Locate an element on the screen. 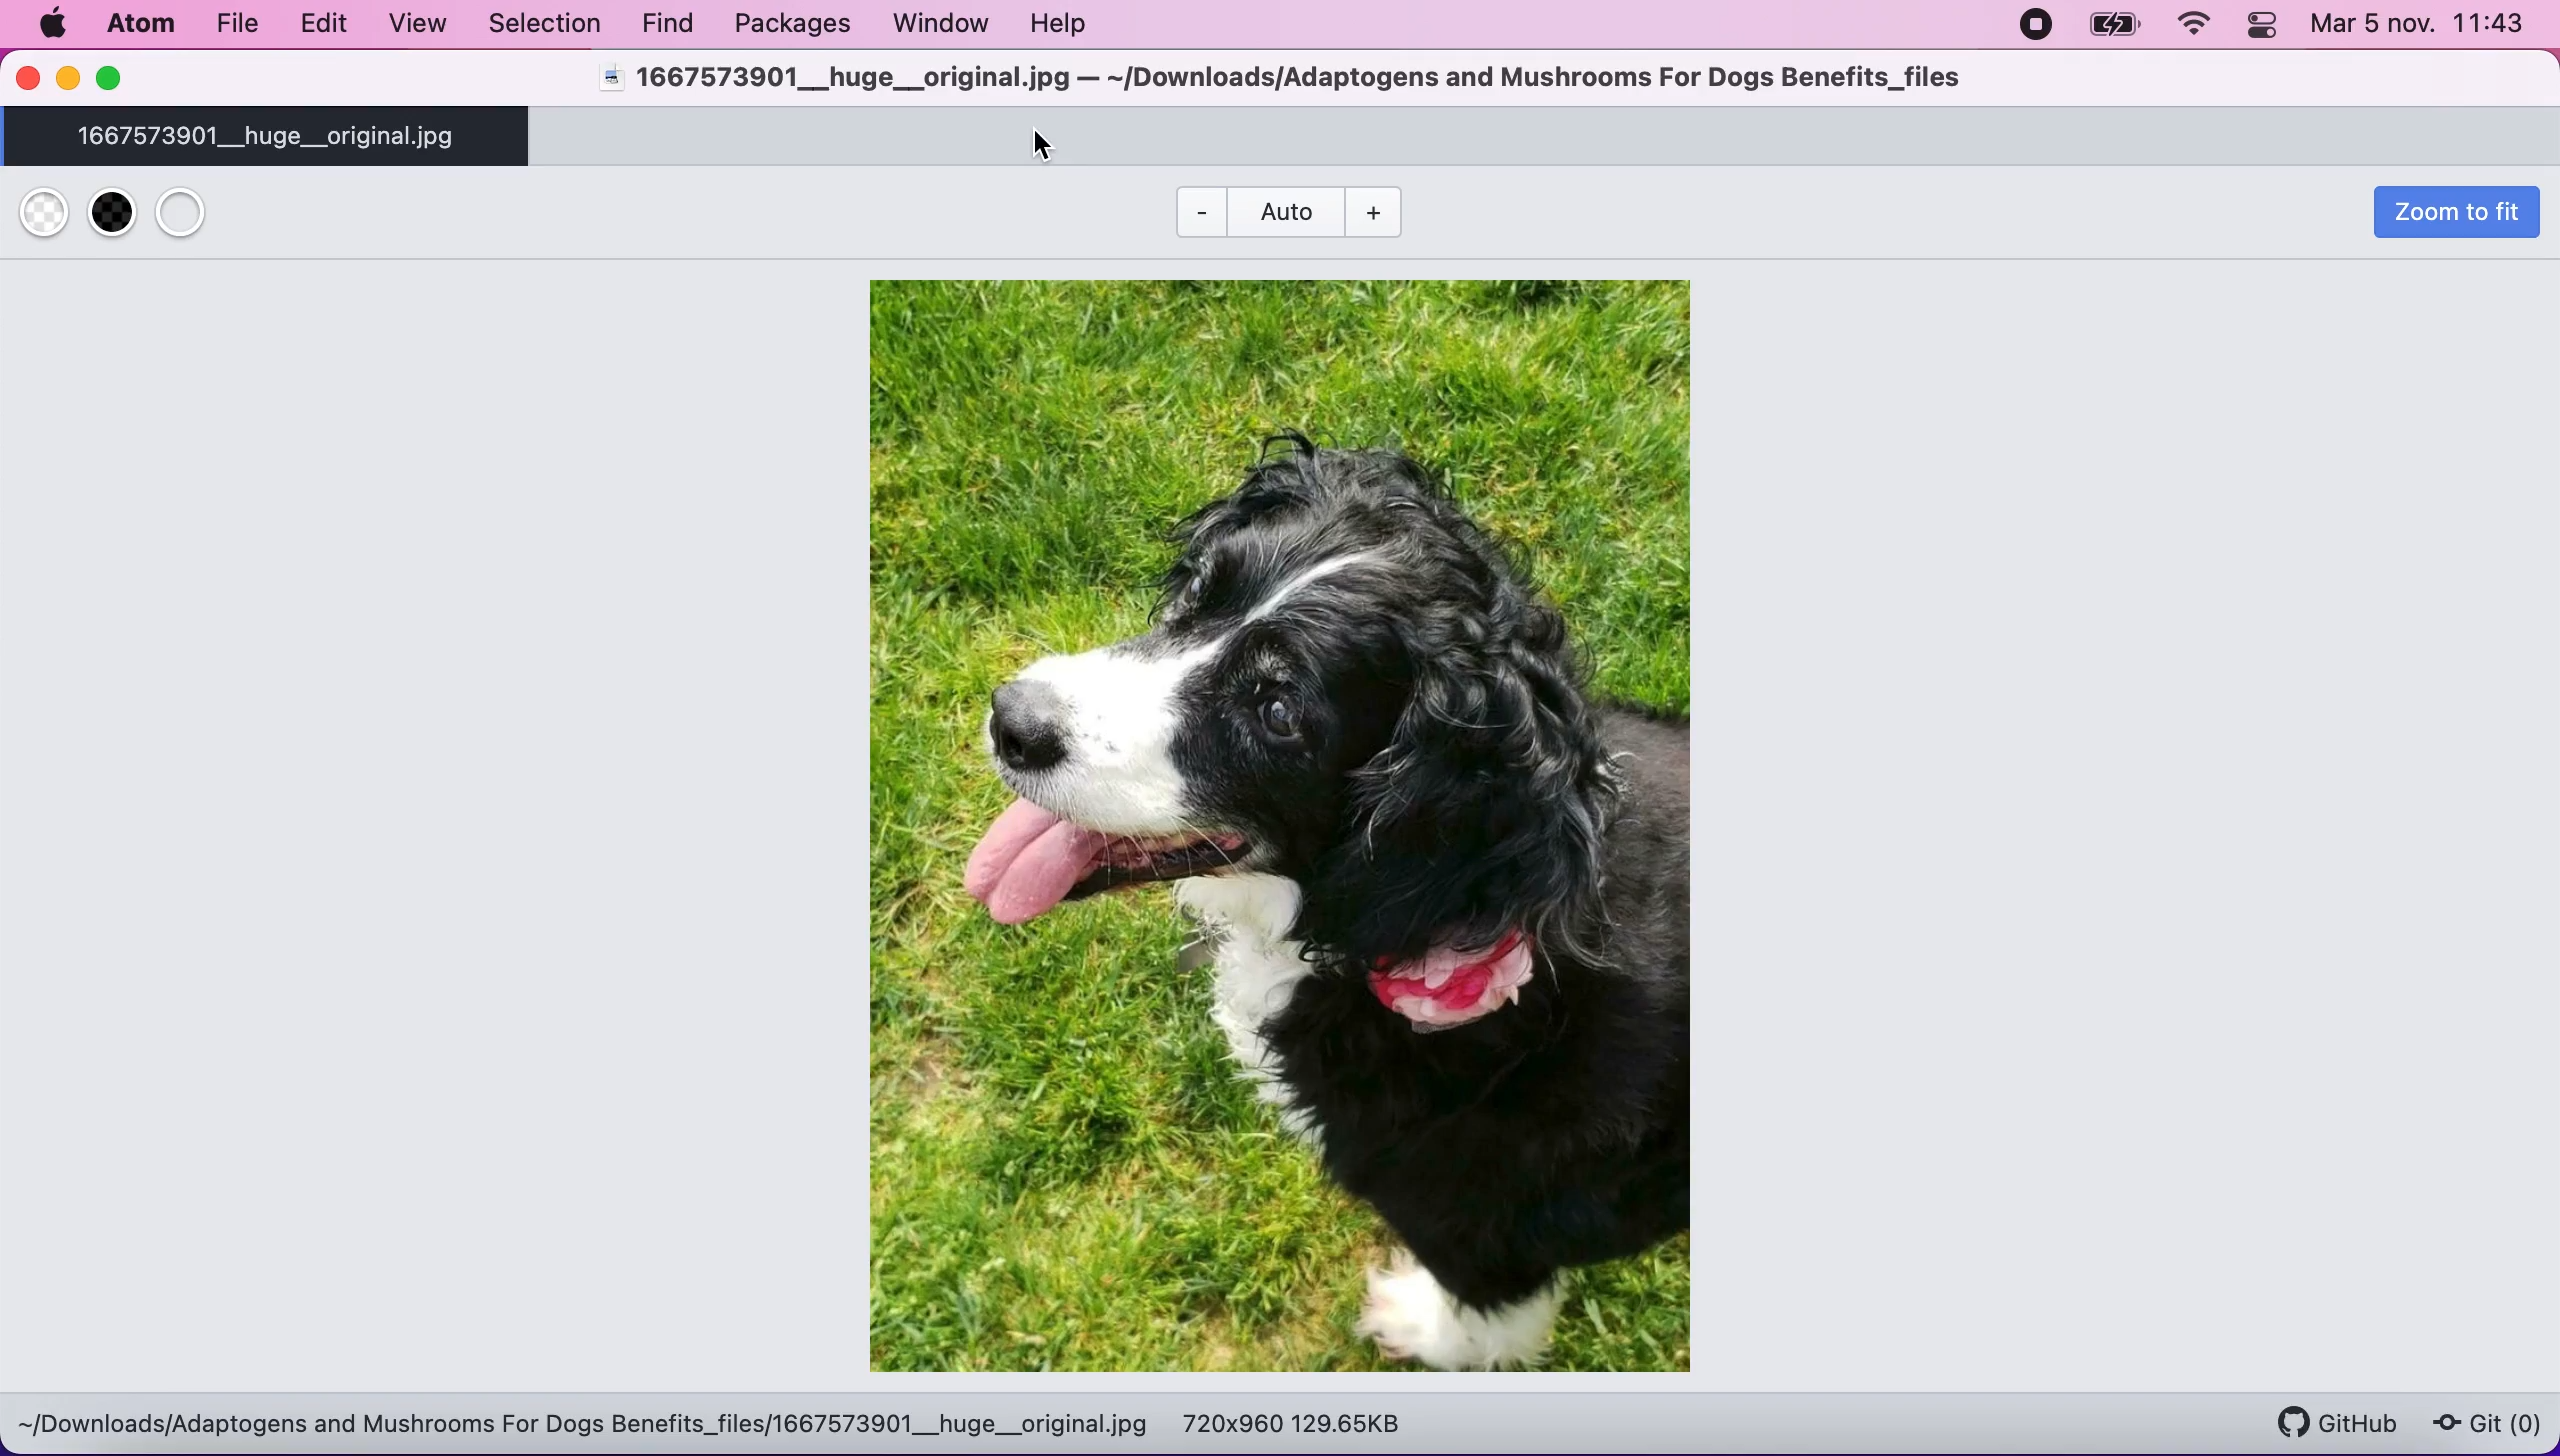 The image size is (2560, 1456). 720x960 129.65KB is located at coordinates (1297, 1423).